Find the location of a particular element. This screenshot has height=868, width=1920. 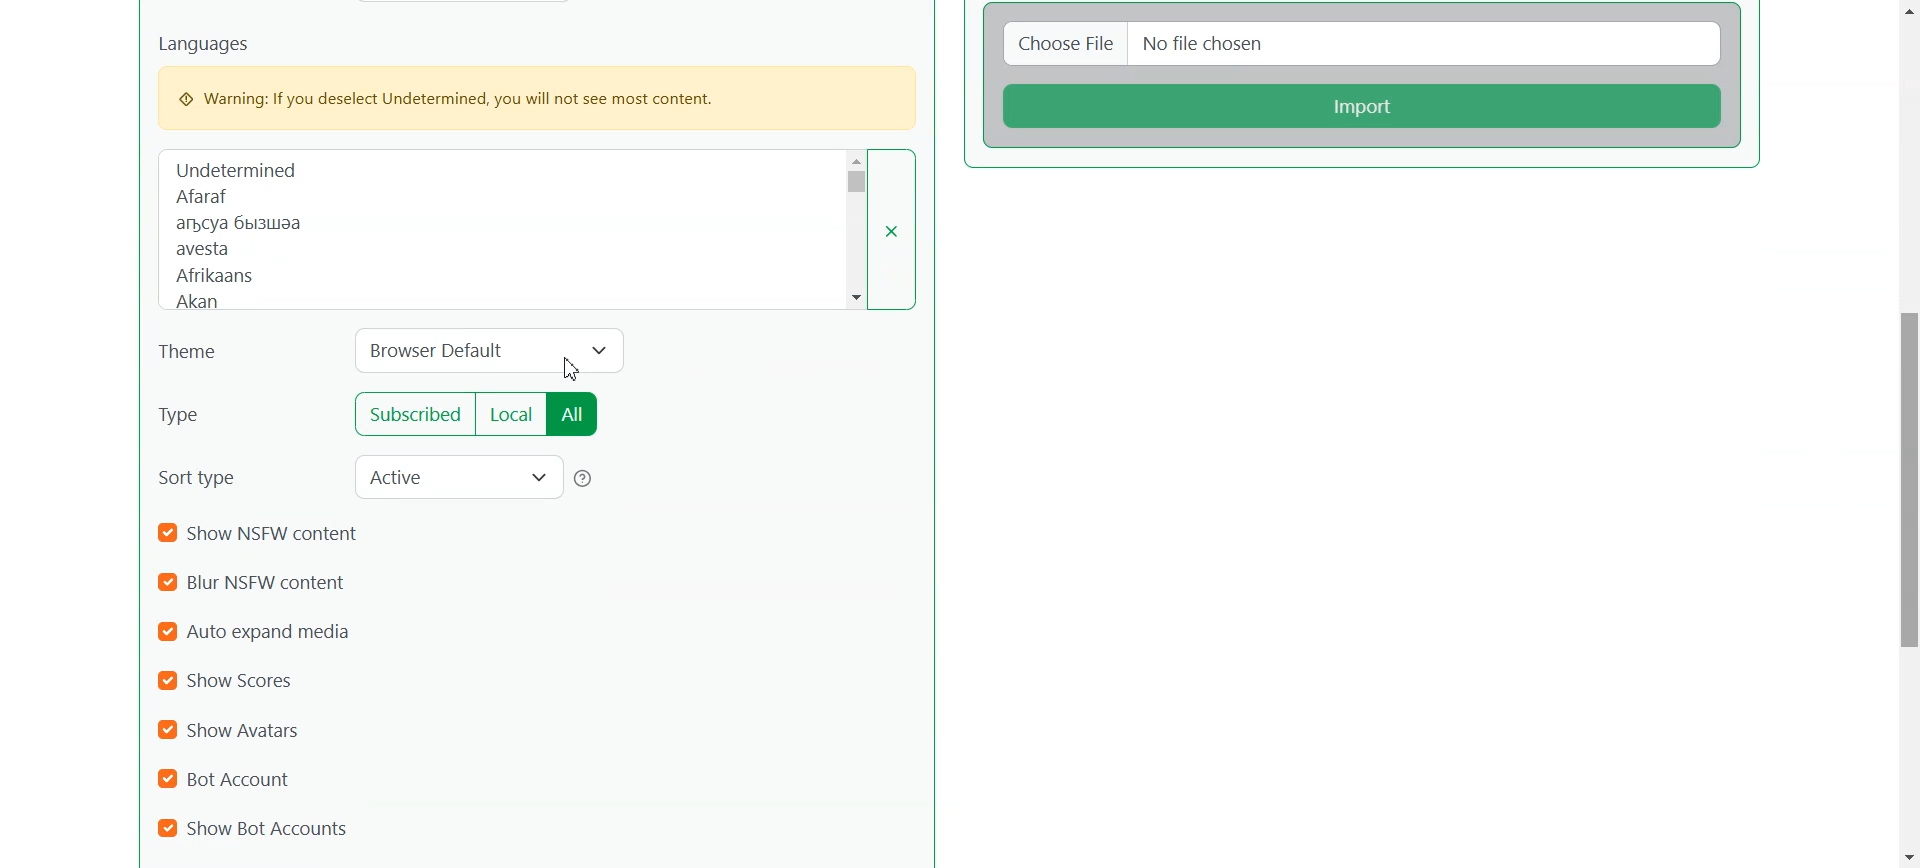

Languages Warning: If you deselect undetermined, you will not see most content. is located at coordinates (534, 81).